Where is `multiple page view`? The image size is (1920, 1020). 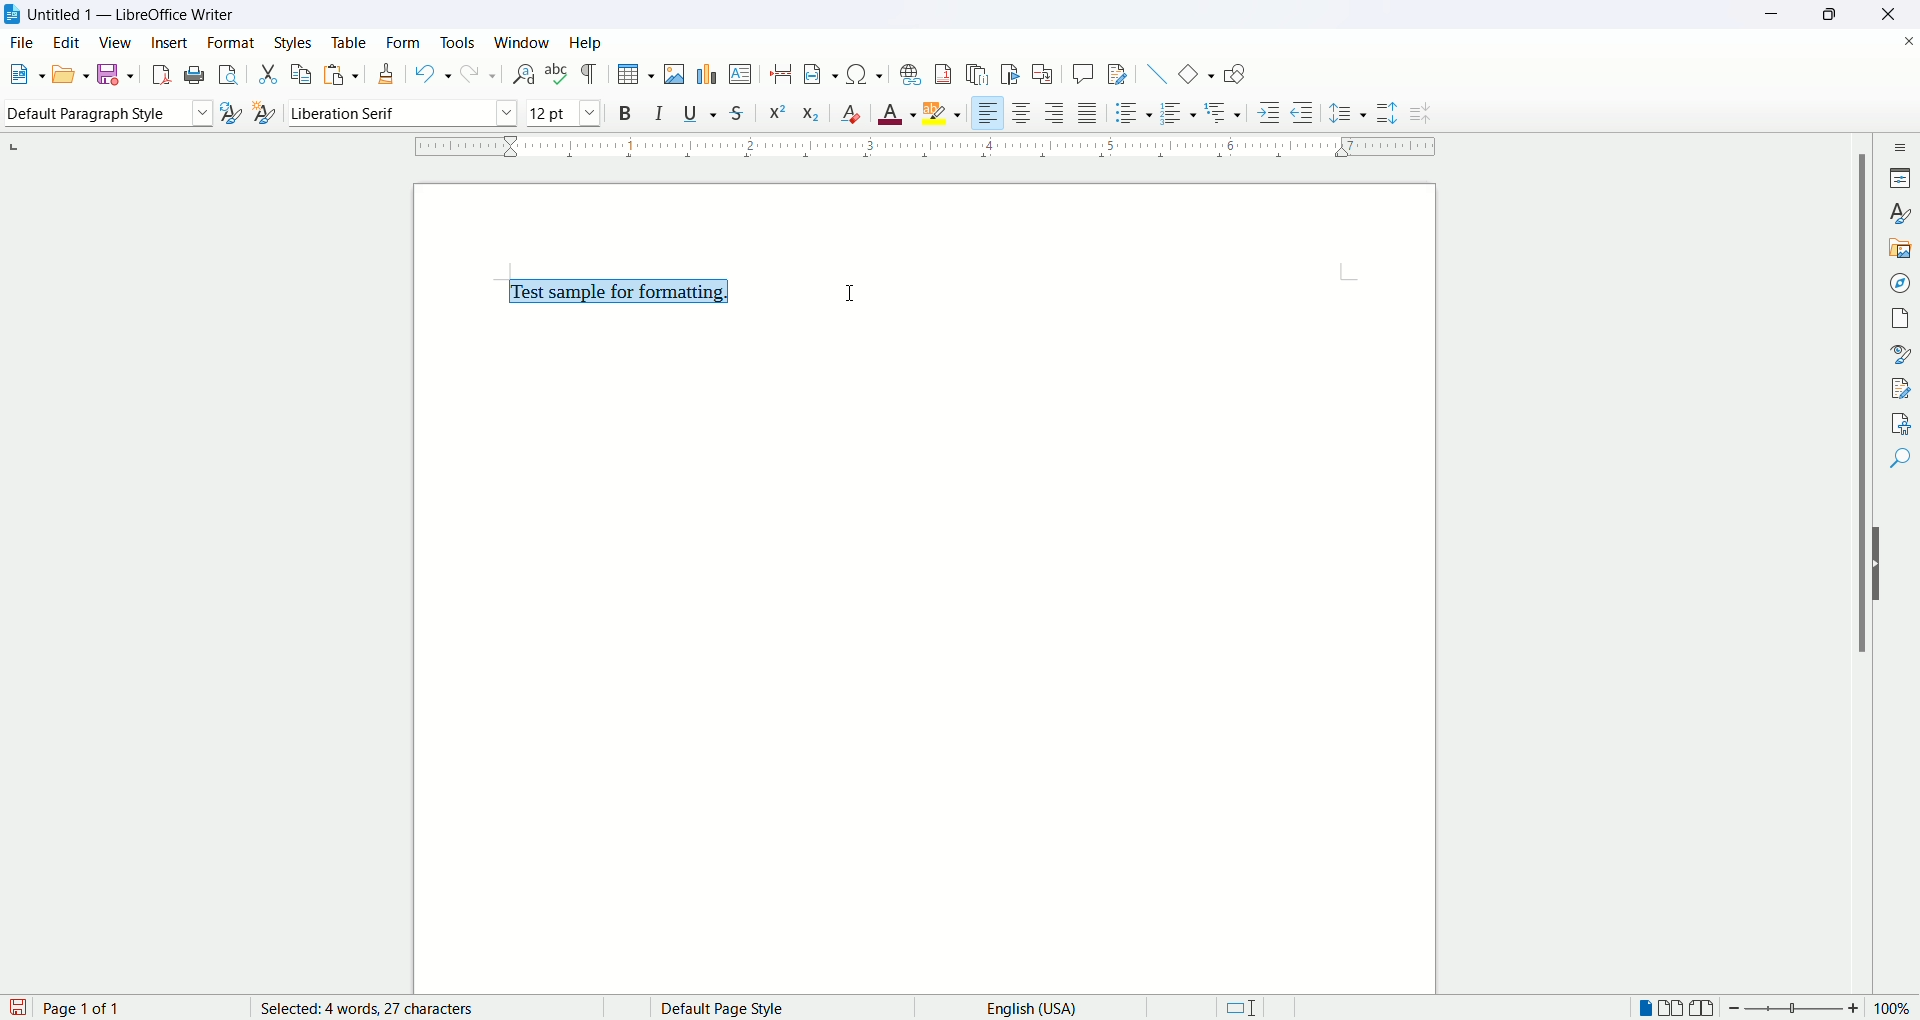 multiple page view is located at coordinates (1676, 1008).